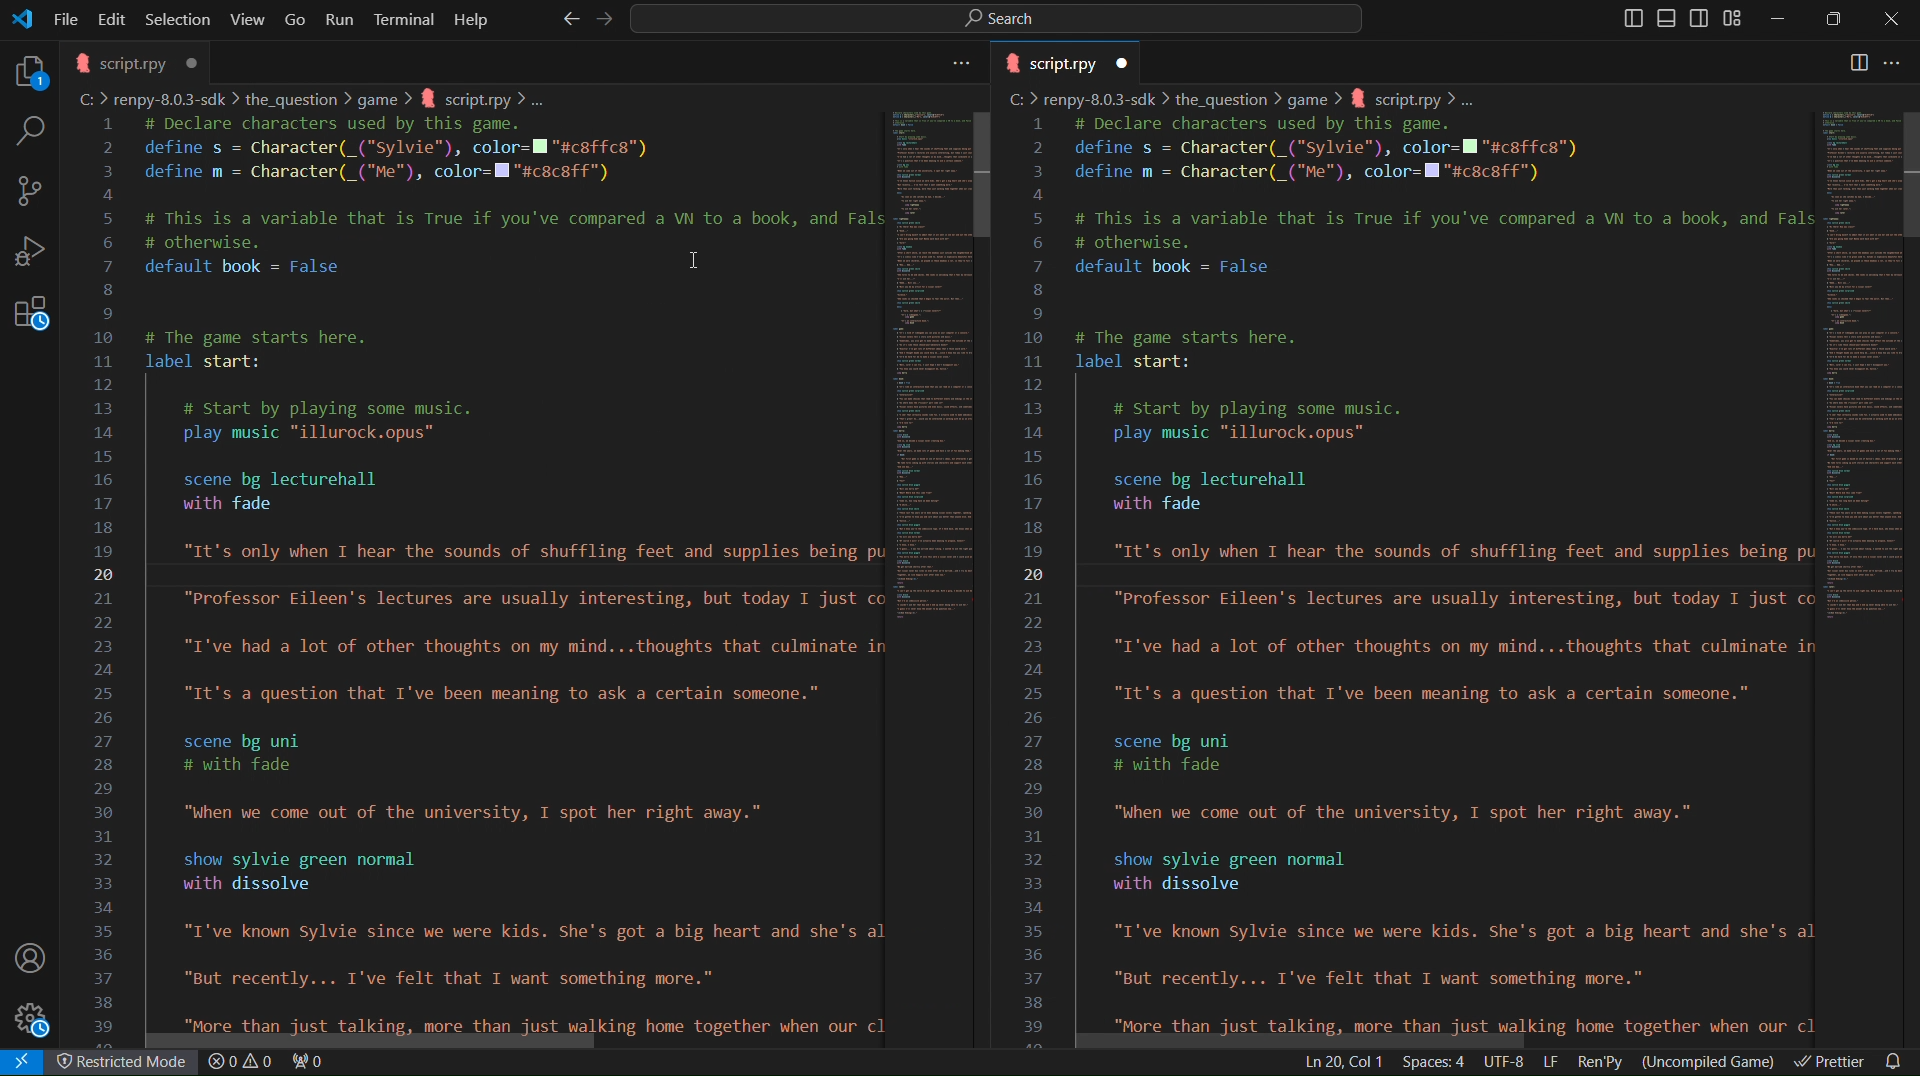  What do you see at coordinates (1858, 370) in the screenshot?
I see `Code view` at bounding box center [1858, 370].